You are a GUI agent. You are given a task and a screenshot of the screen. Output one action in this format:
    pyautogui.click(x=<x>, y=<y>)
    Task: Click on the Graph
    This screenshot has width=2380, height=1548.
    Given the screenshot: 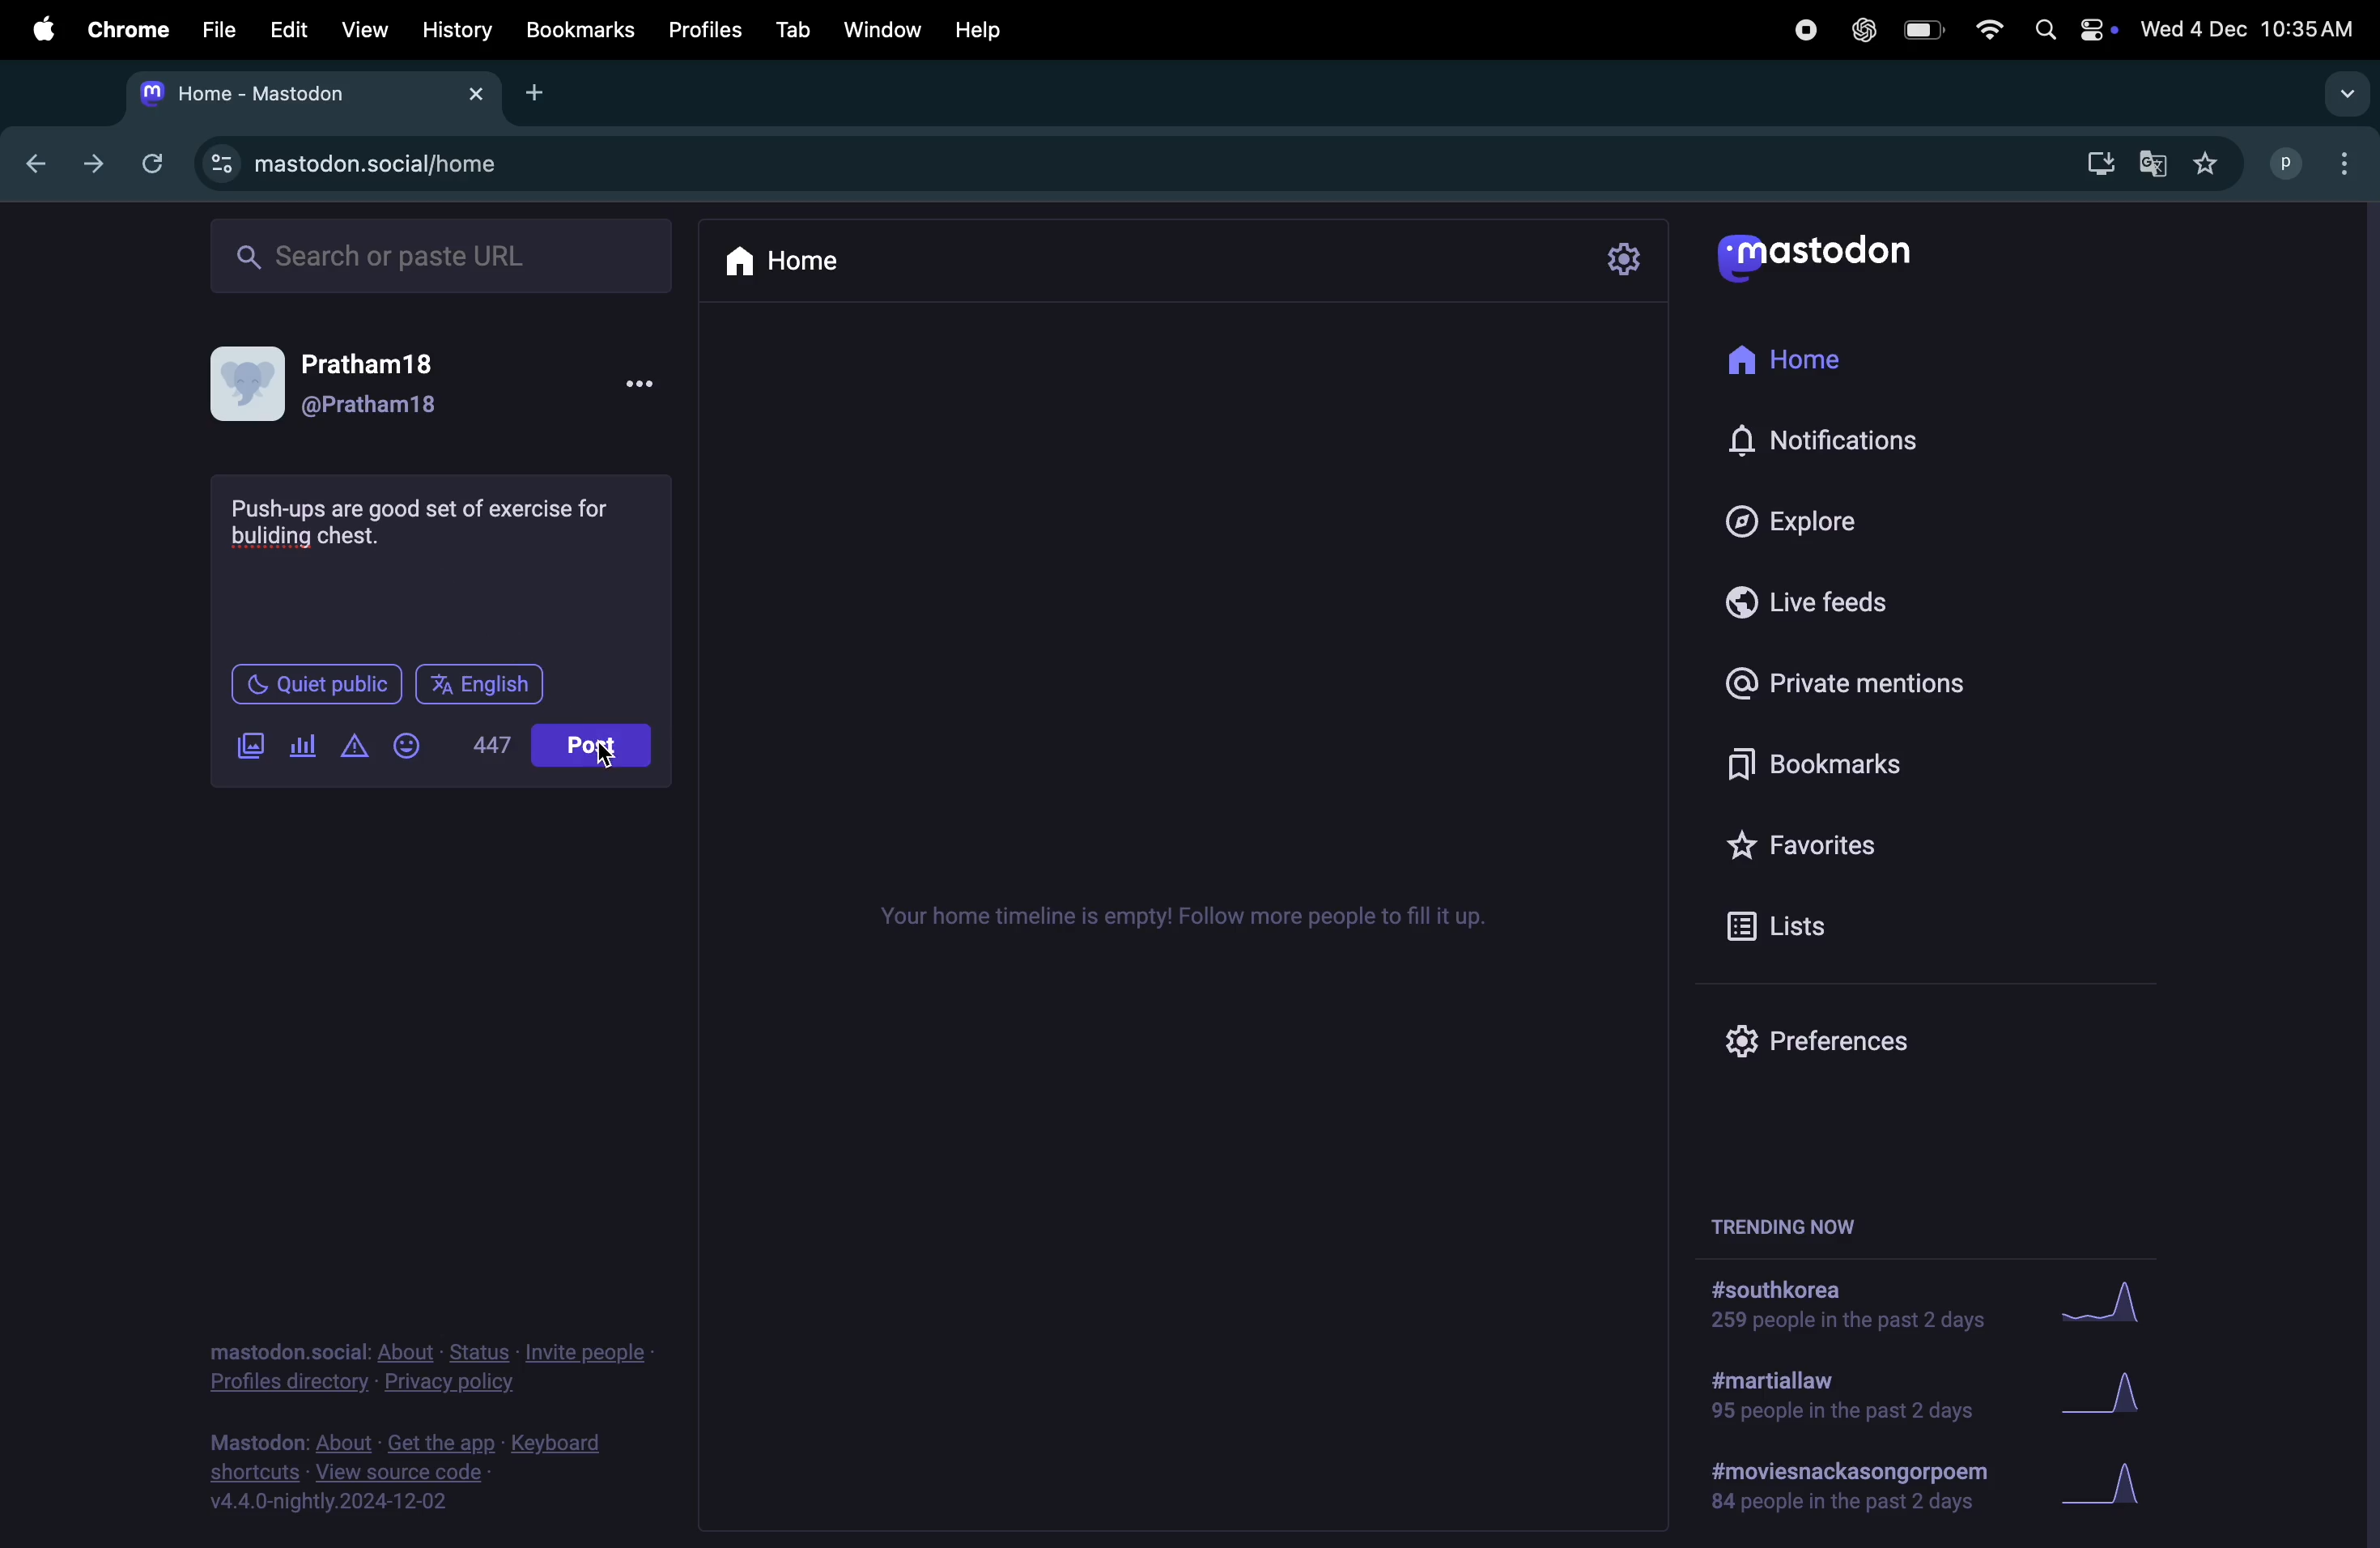 What is the action you would take?
    pyautogui.click(x=2119, y=1395)
    